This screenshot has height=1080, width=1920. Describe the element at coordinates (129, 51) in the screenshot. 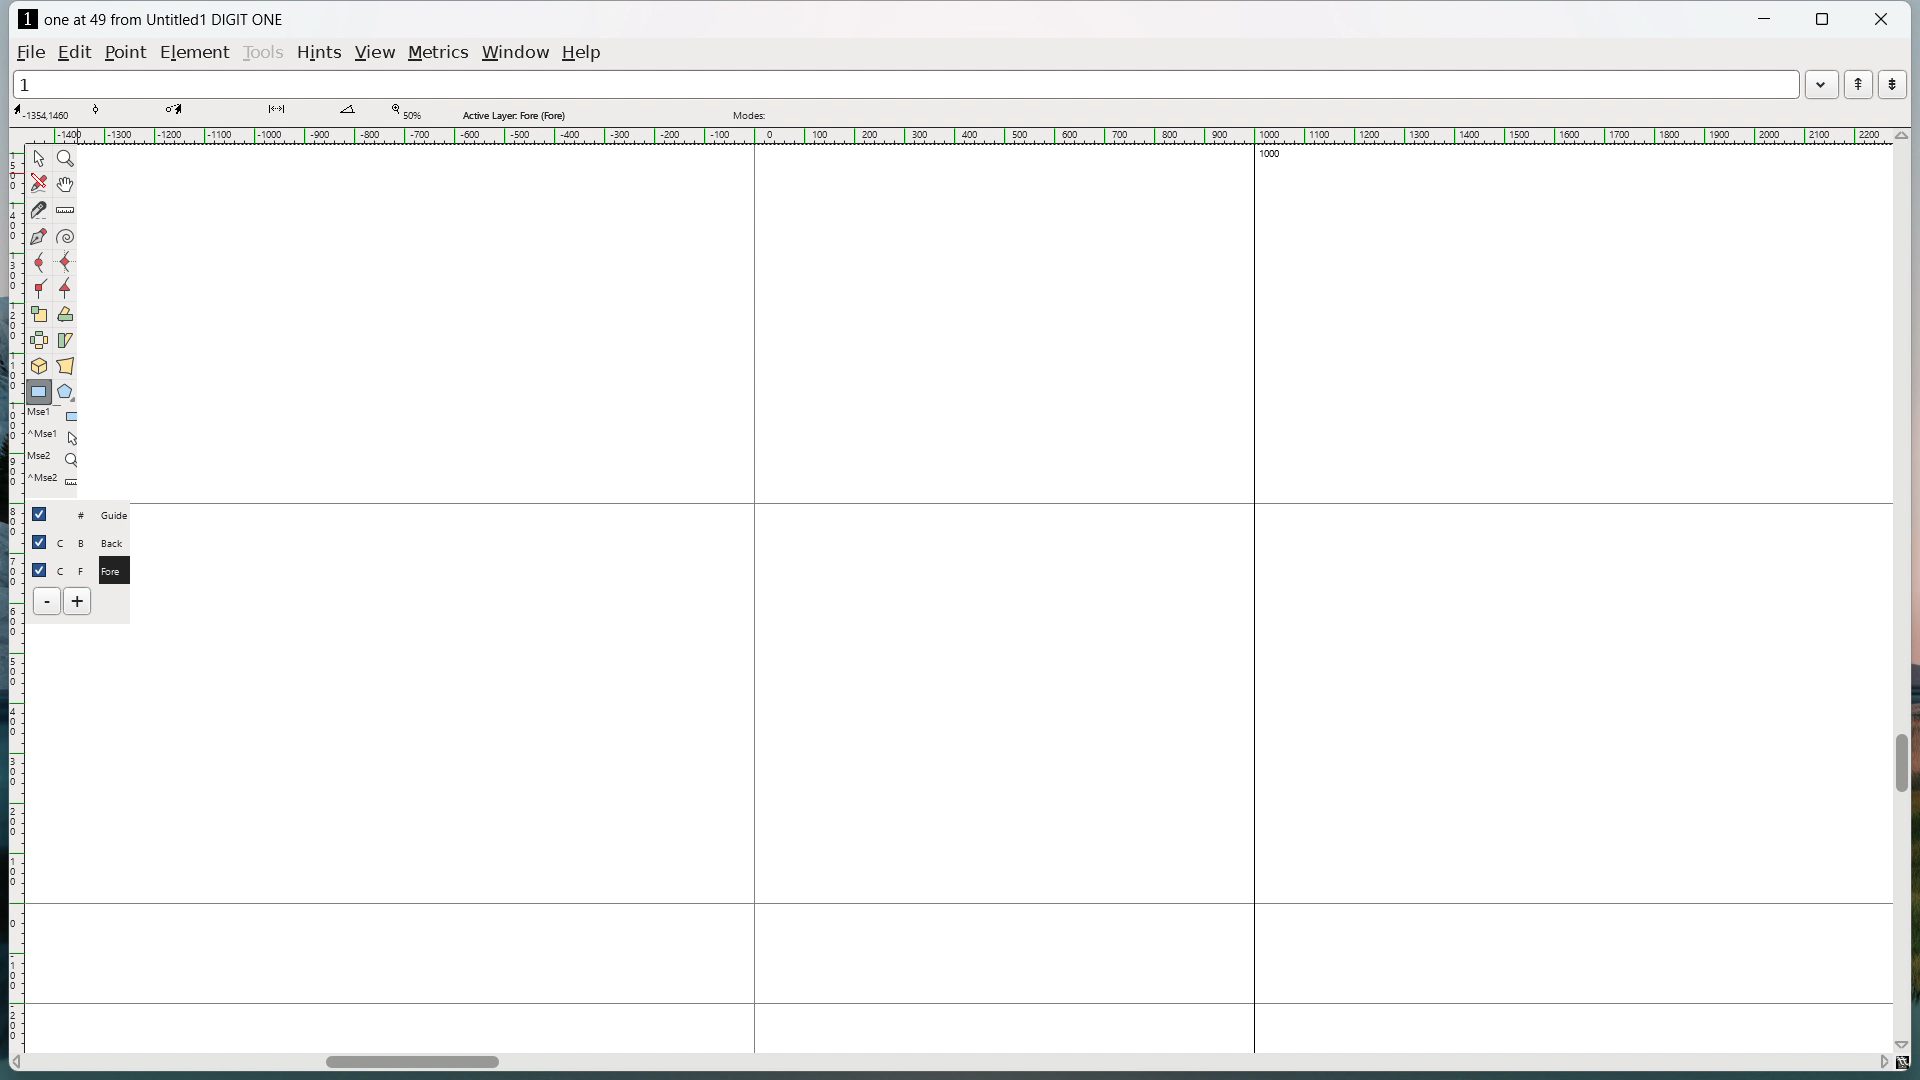

I see `Point` at that location.